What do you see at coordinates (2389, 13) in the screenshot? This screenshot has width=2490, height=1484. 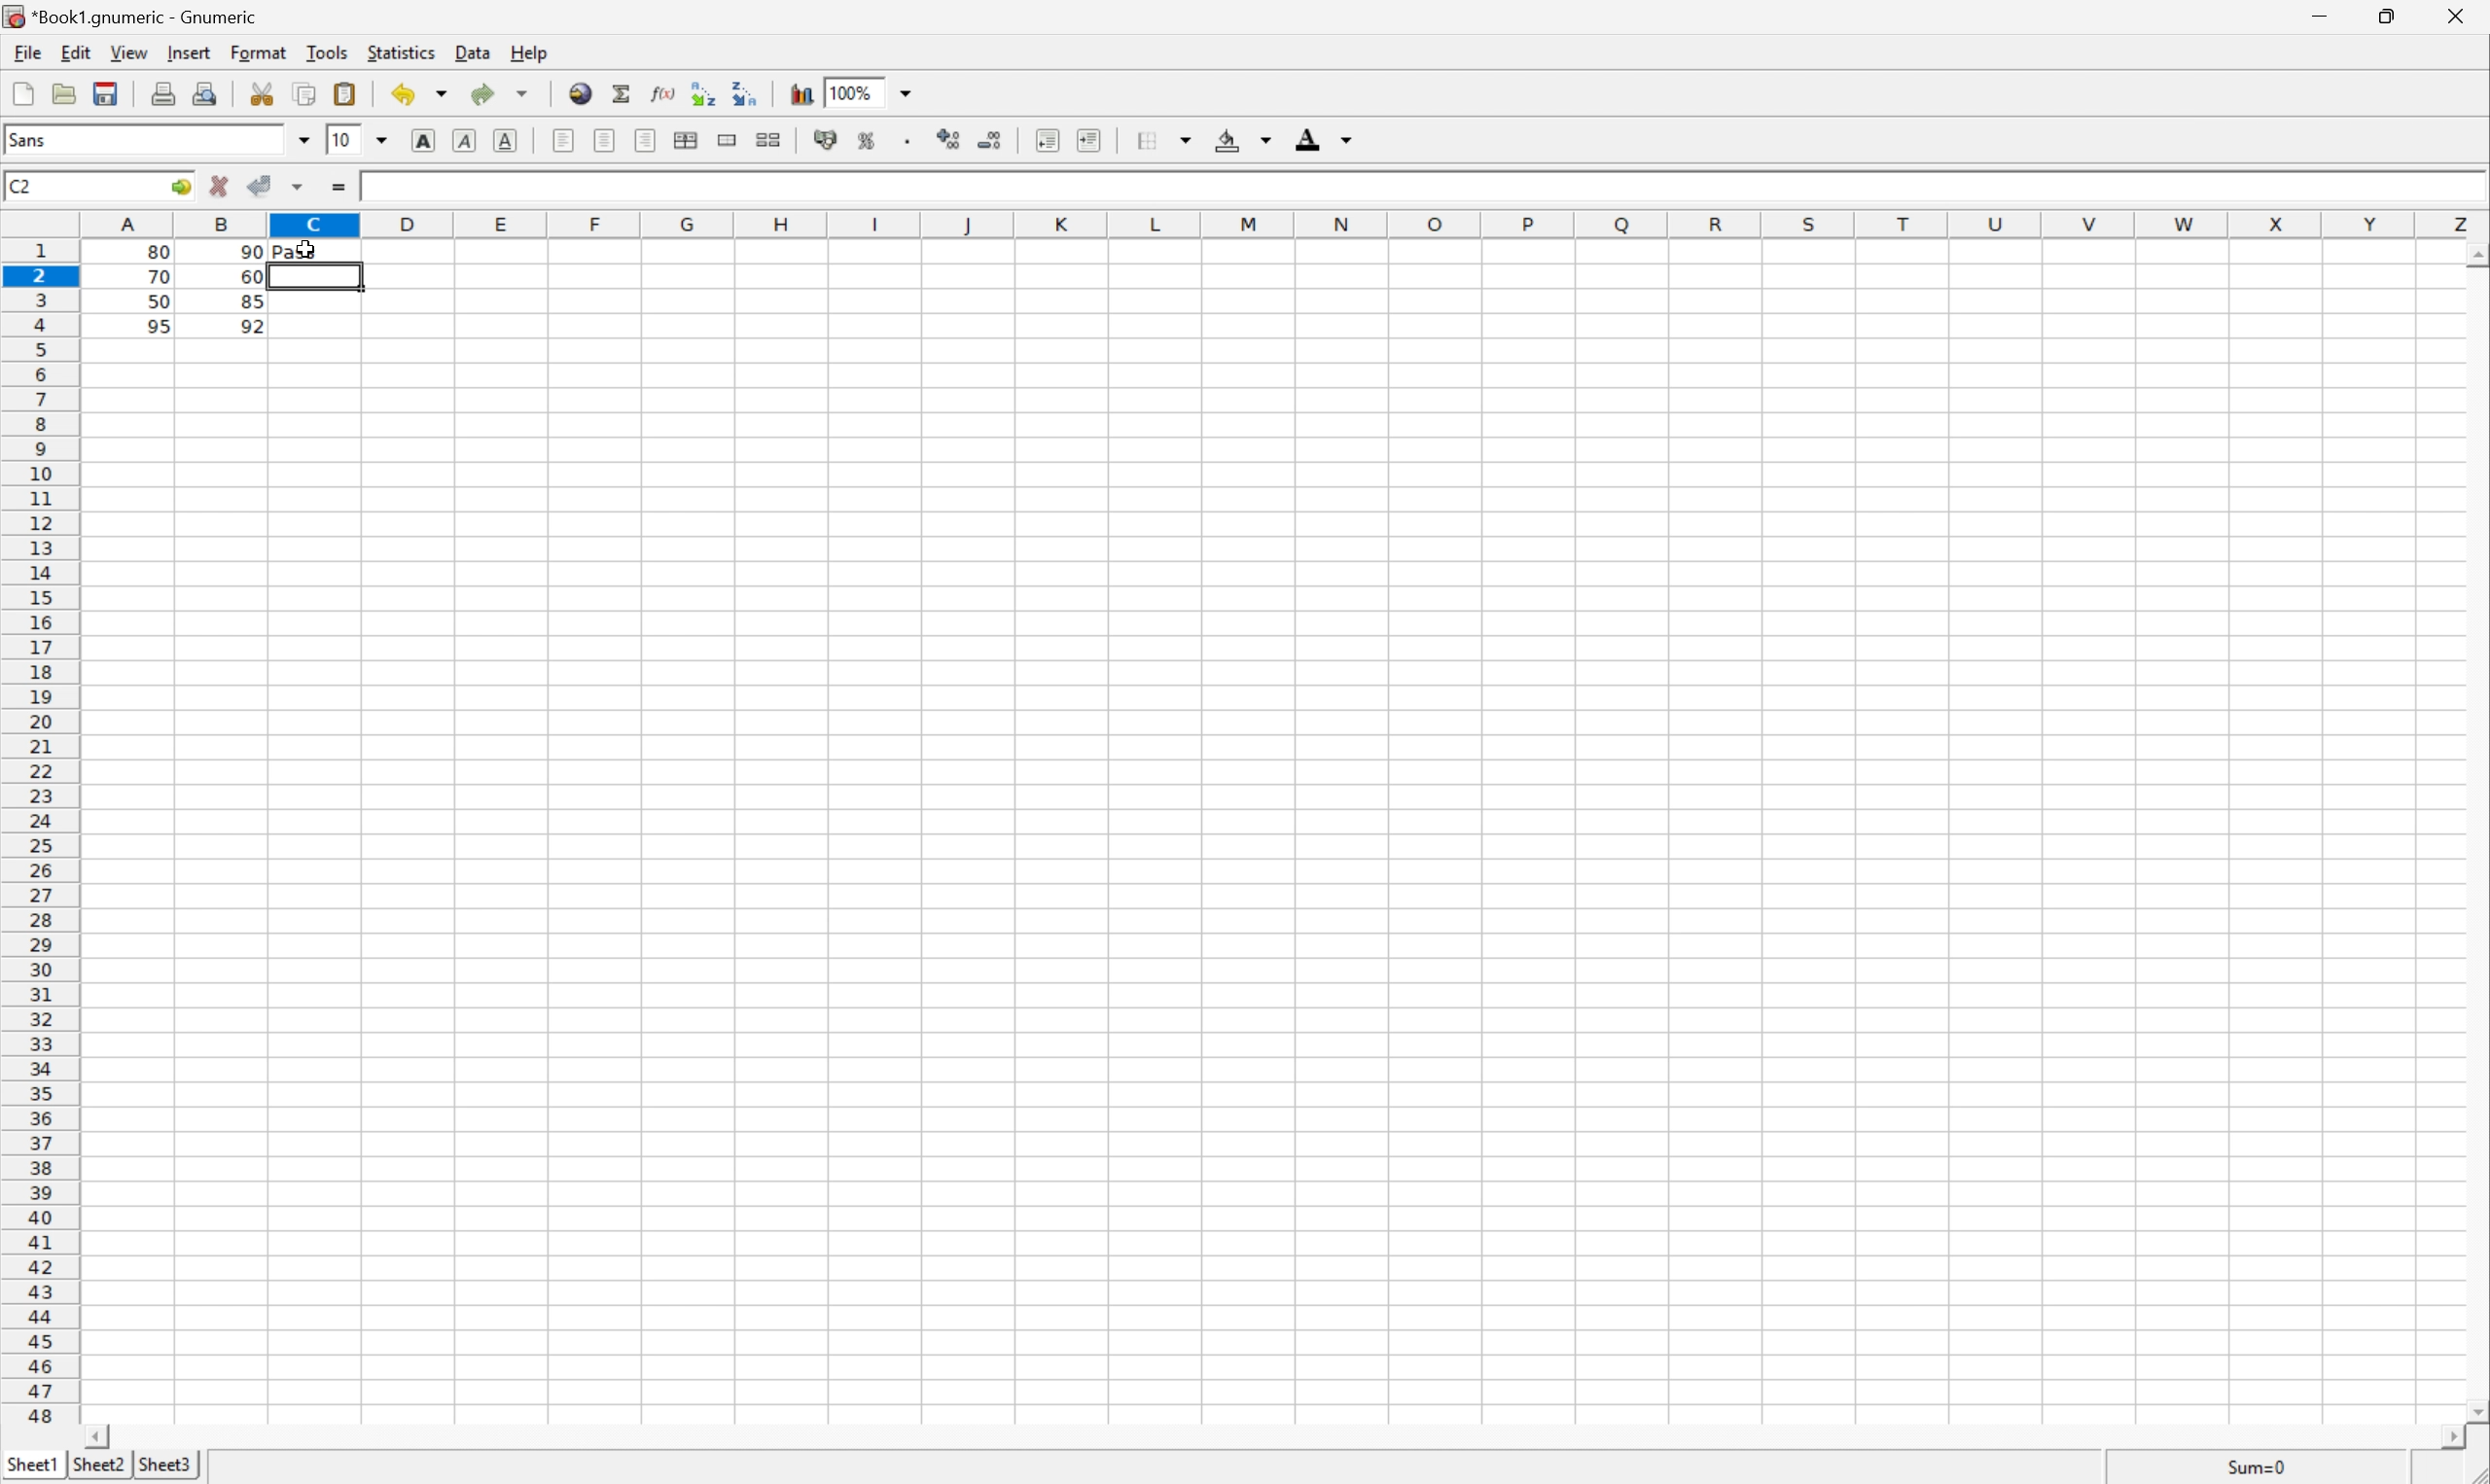 I see `Restore Down` at bounding box center [2389, 13].